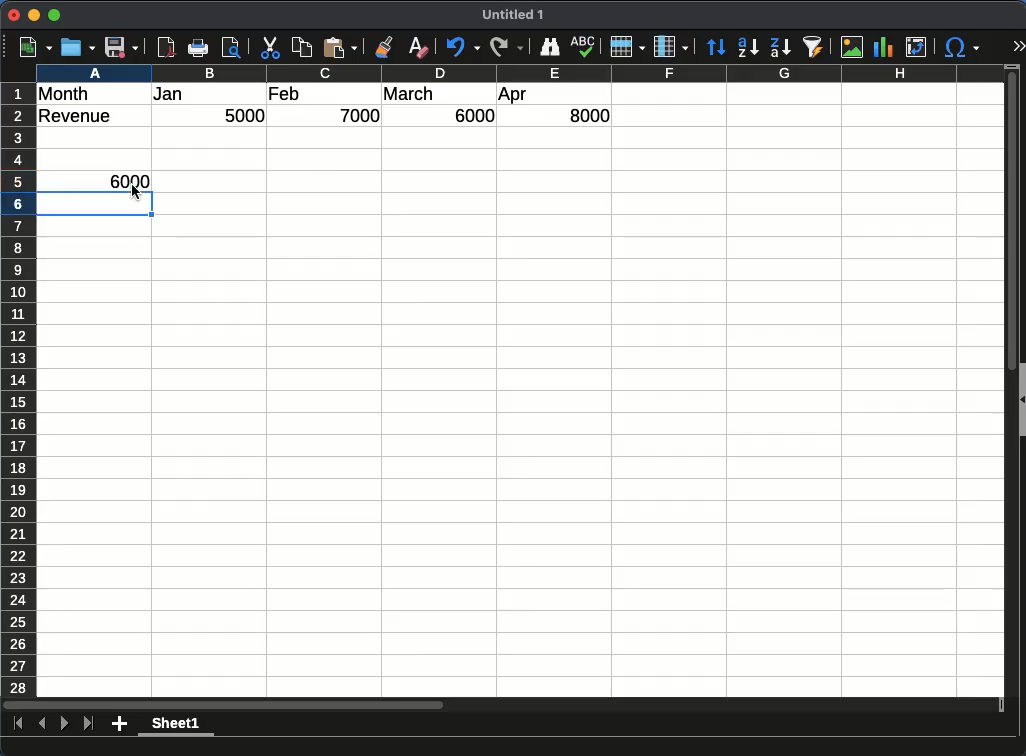  I want to click on open, so click(78, 47).